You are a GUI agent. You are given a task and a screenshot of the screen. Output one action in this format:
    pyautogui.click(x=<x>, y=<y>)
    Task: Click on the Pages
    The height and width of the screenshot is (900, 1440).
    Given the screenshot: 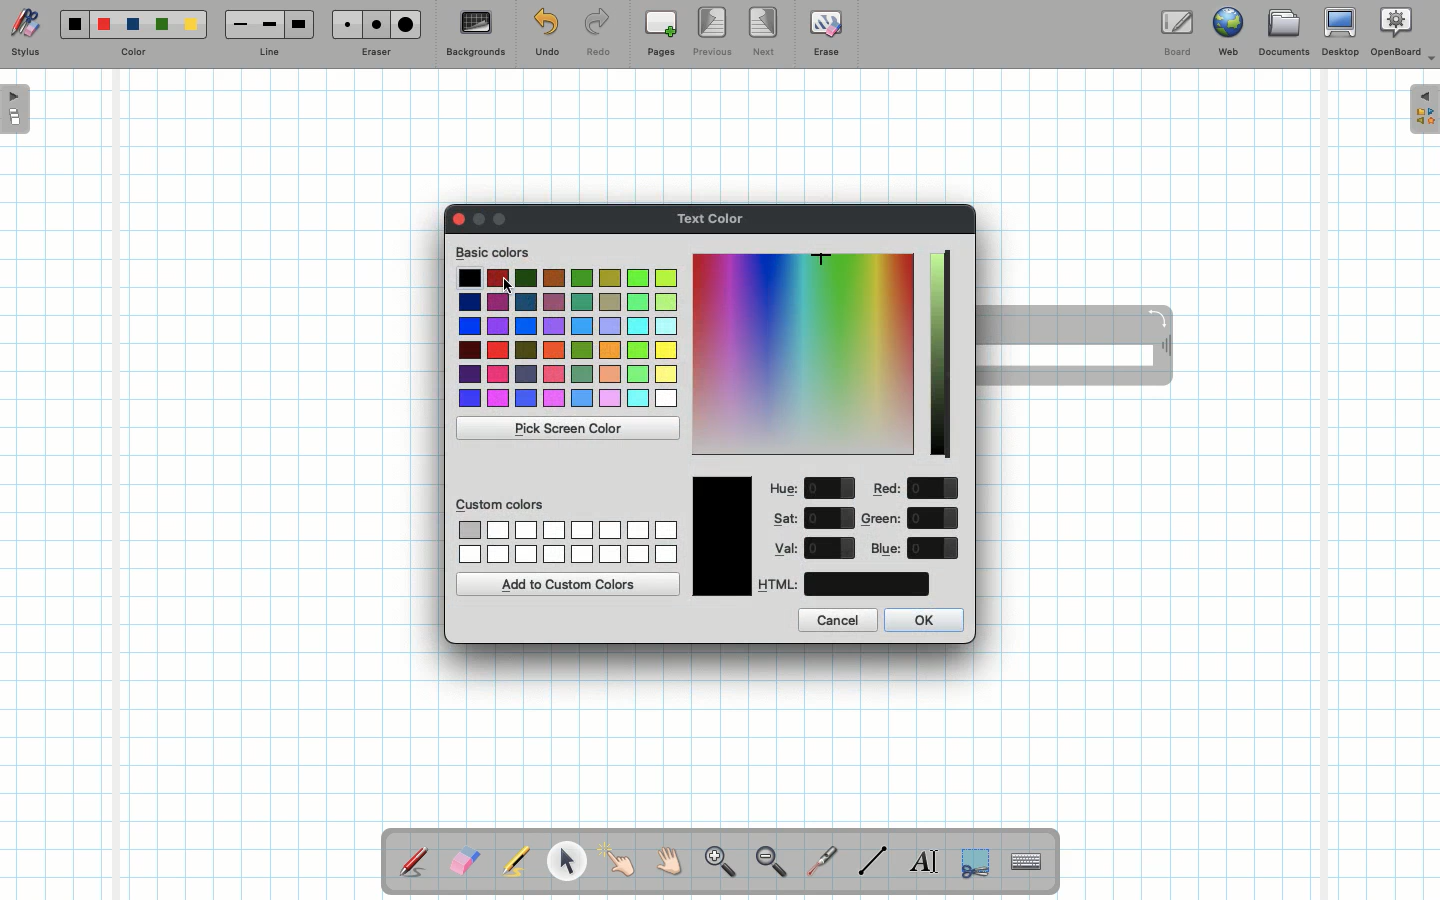 What is the action you would take?
    pyautogui.click(x=661, y=35)
    